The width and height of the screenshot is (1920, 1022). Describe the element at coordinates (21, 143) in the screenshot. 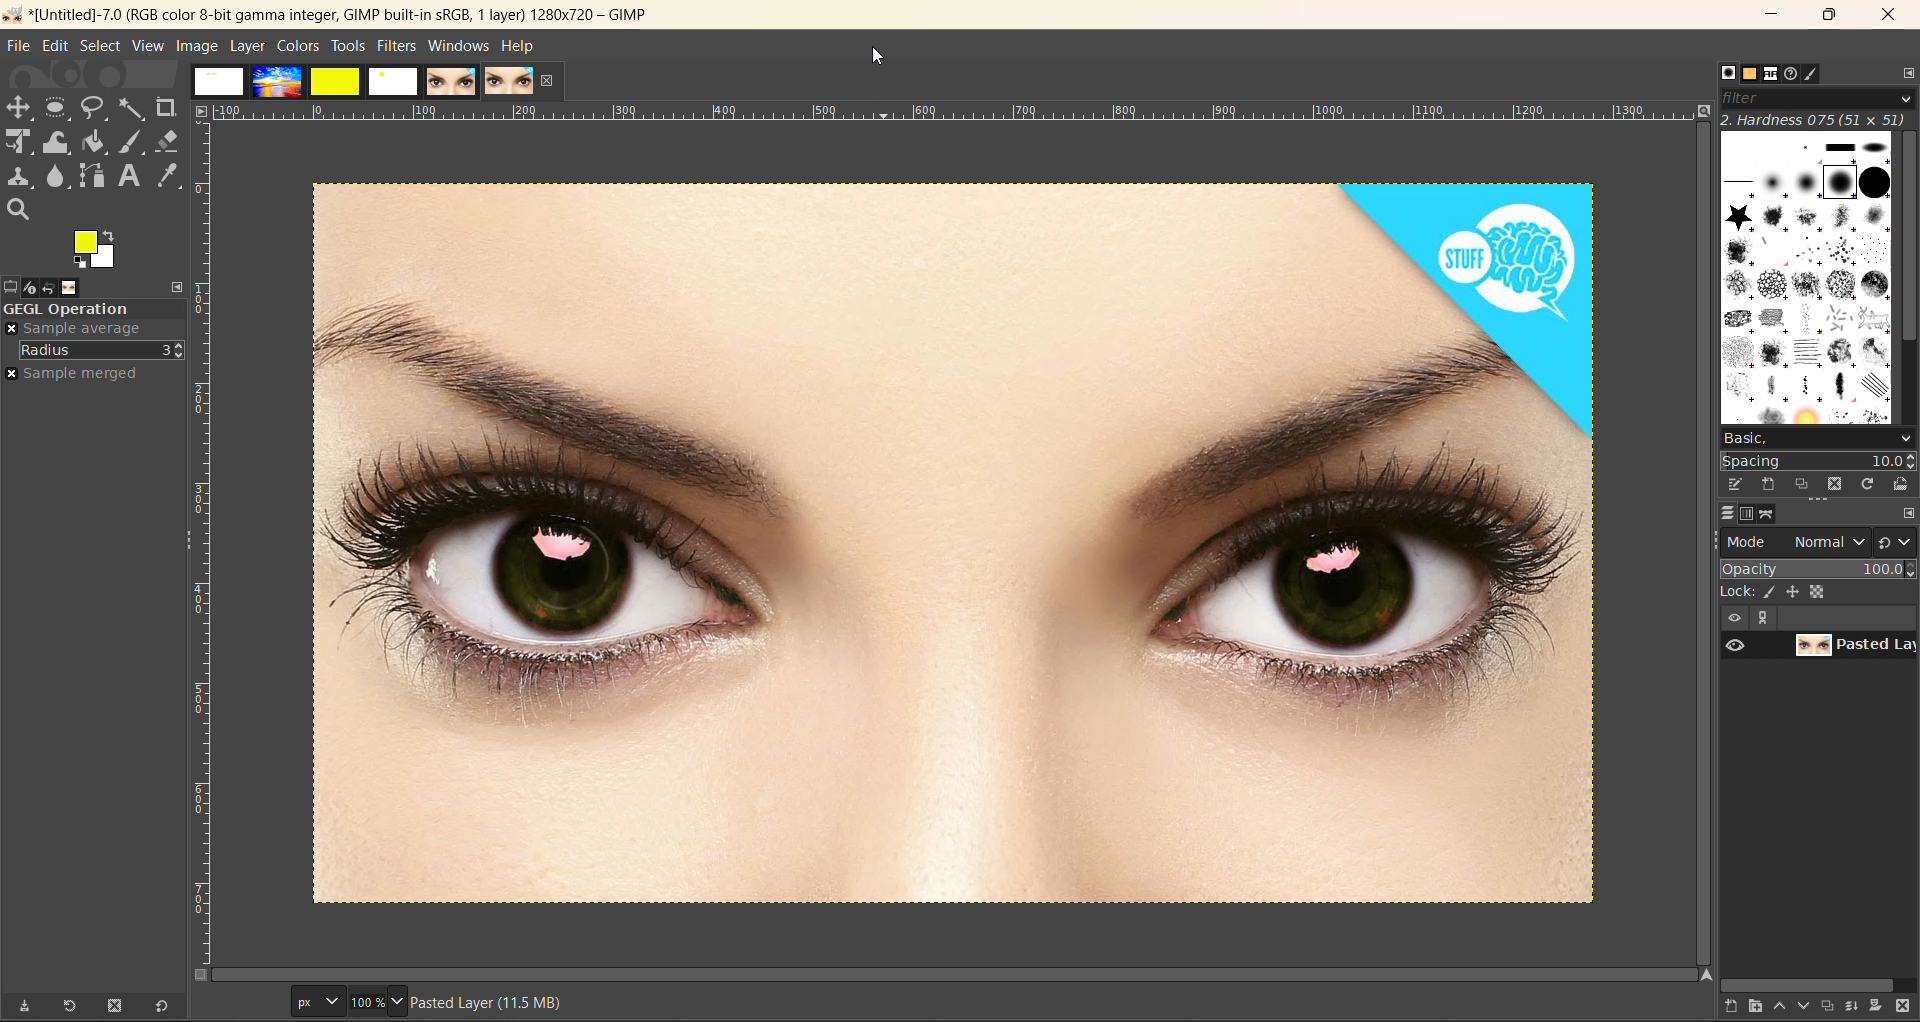

I see `Scale` at that location.